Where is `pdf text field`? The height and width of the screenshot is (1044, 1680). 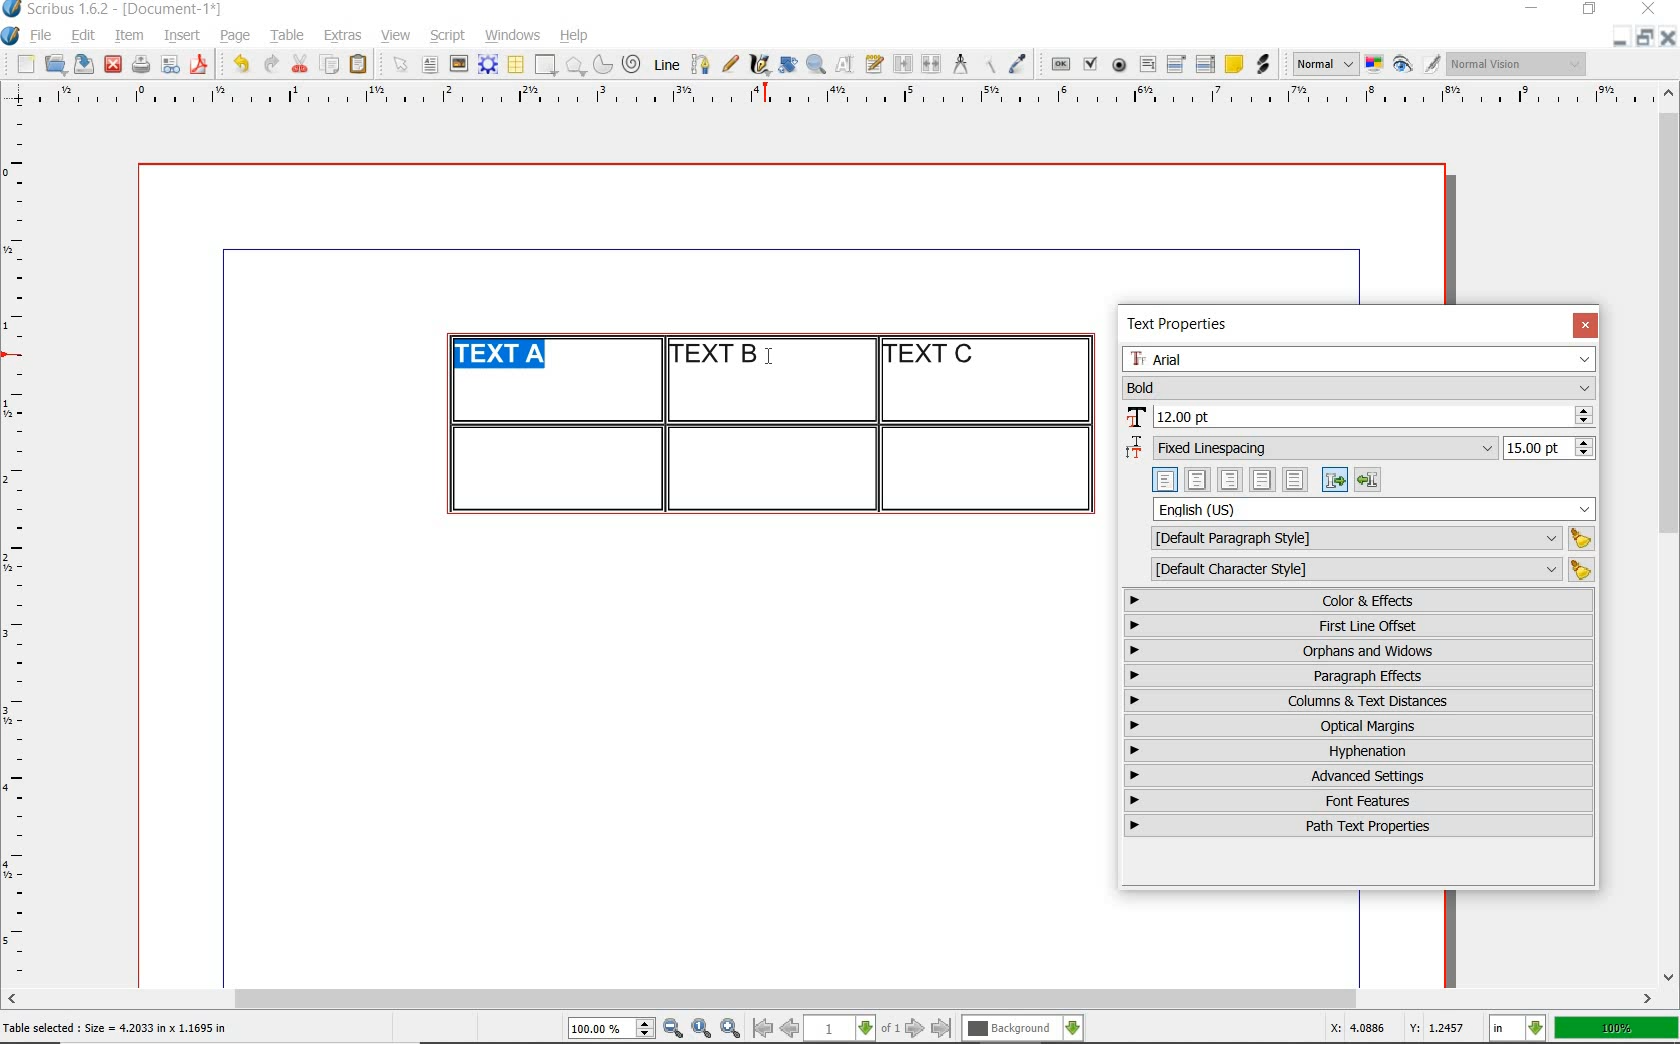
pdf text field is located at coordinates (1147, 66).